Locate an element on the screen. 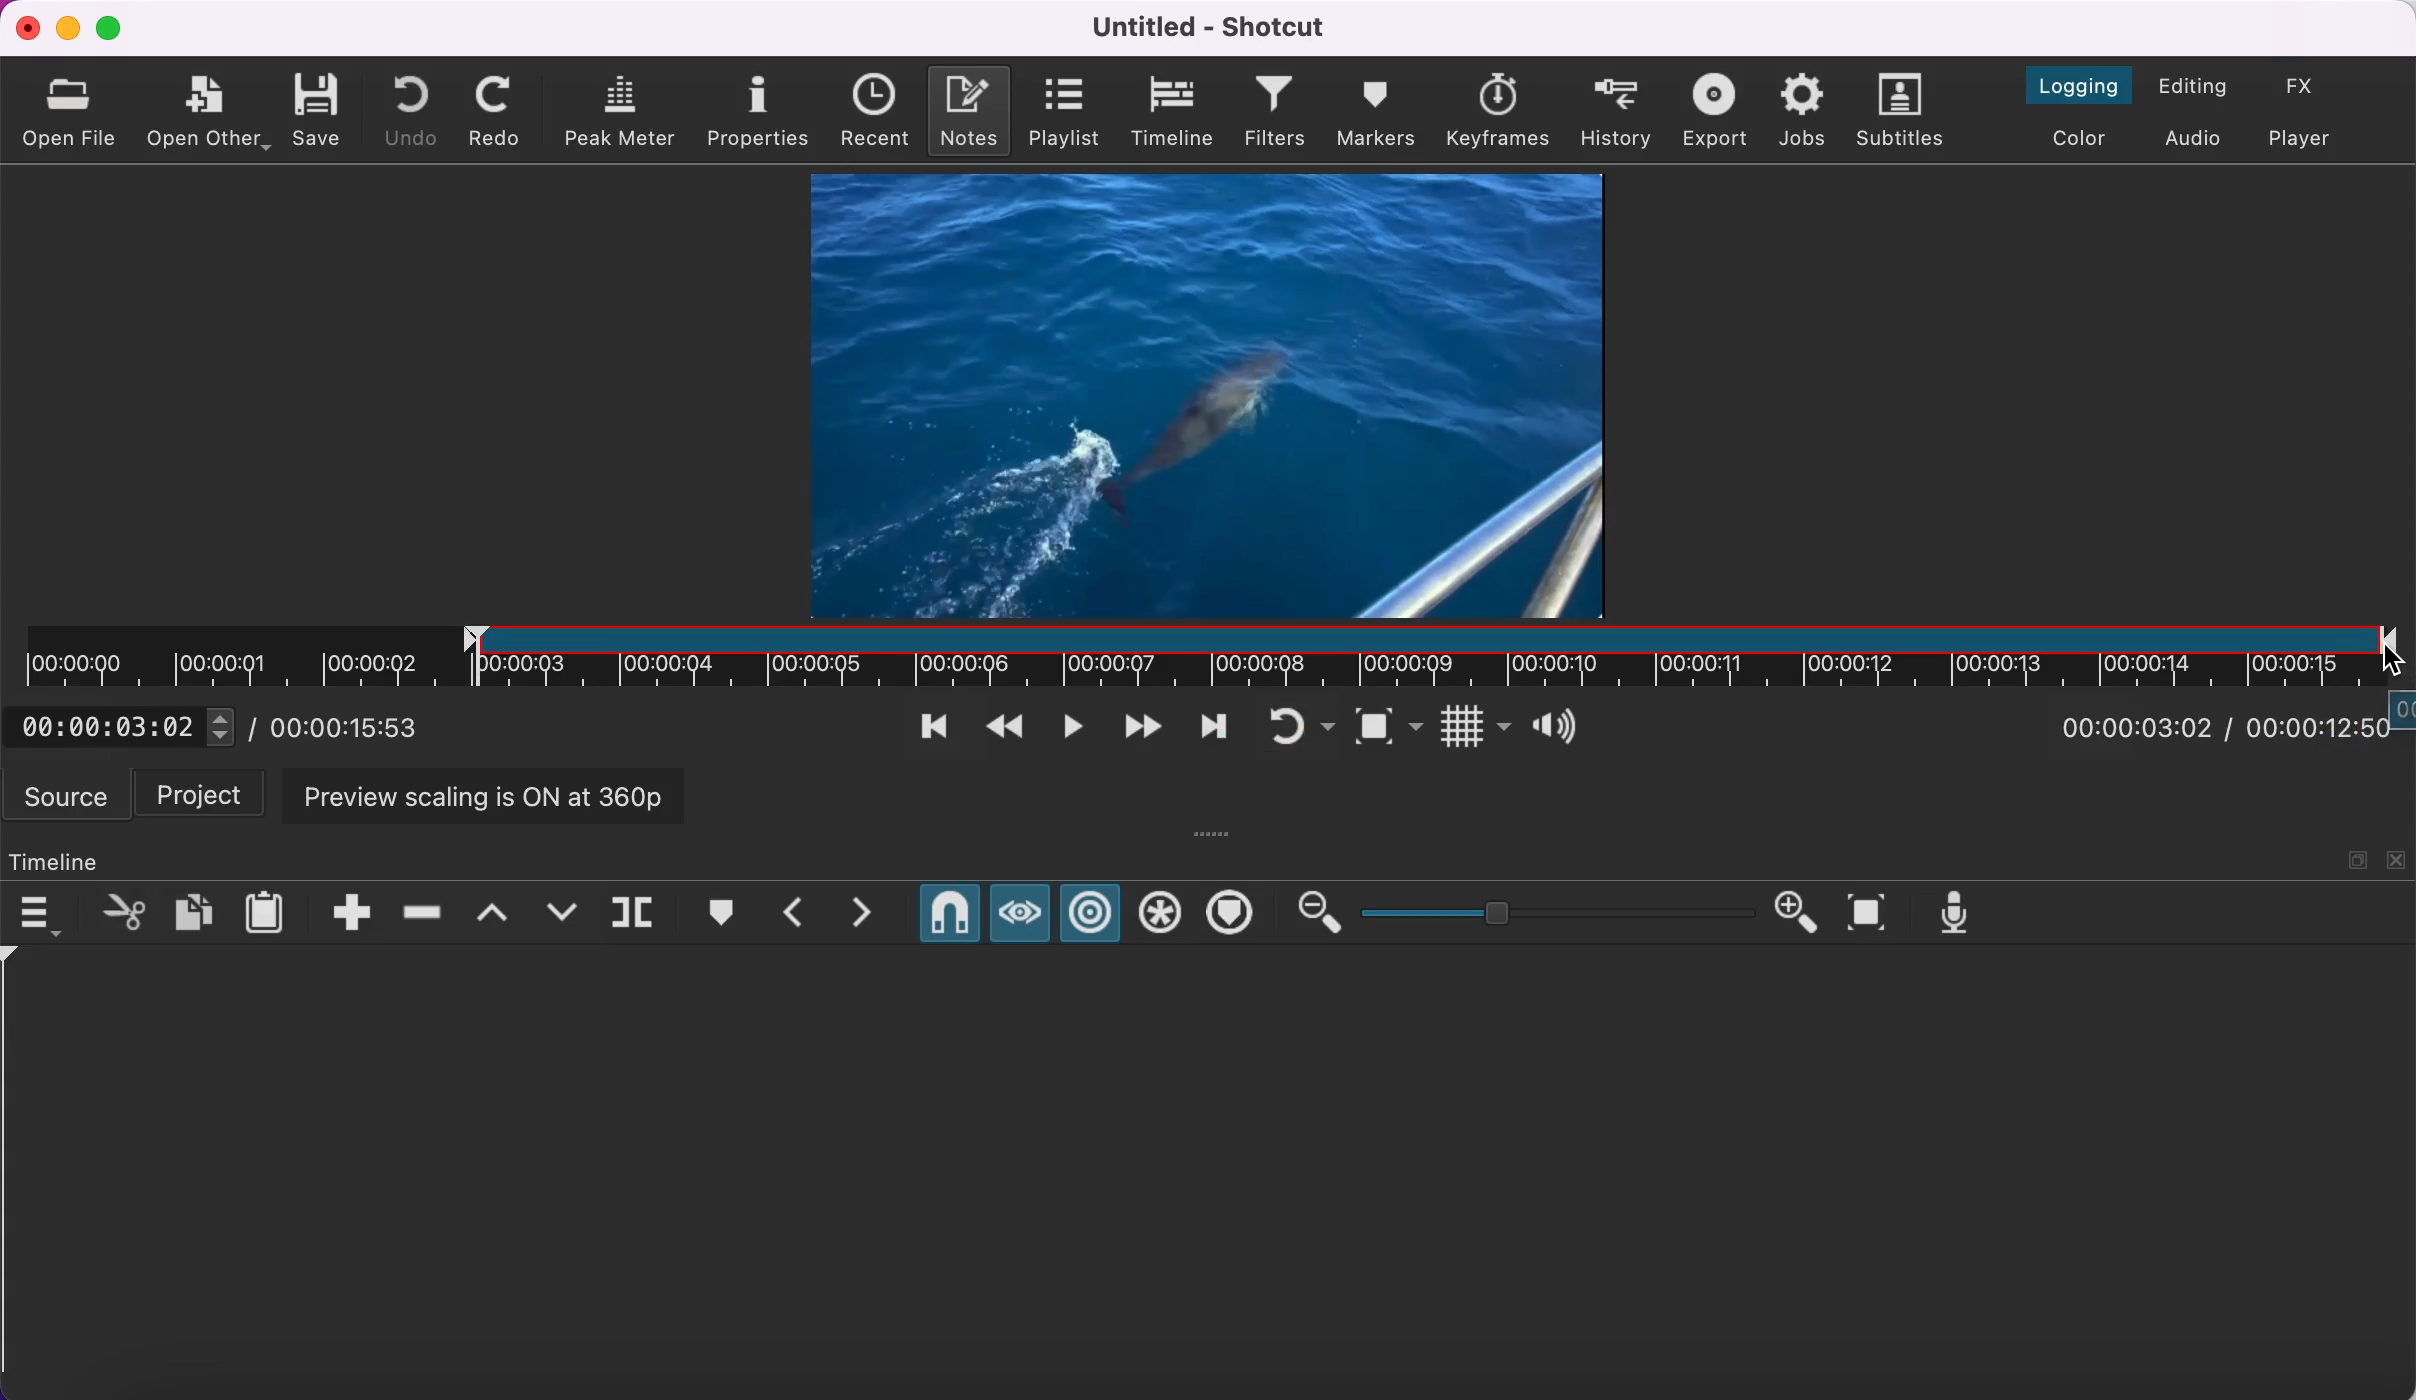 This screenshot has width=2416, height=1400. total duration is located at coordinates (2328, 730).